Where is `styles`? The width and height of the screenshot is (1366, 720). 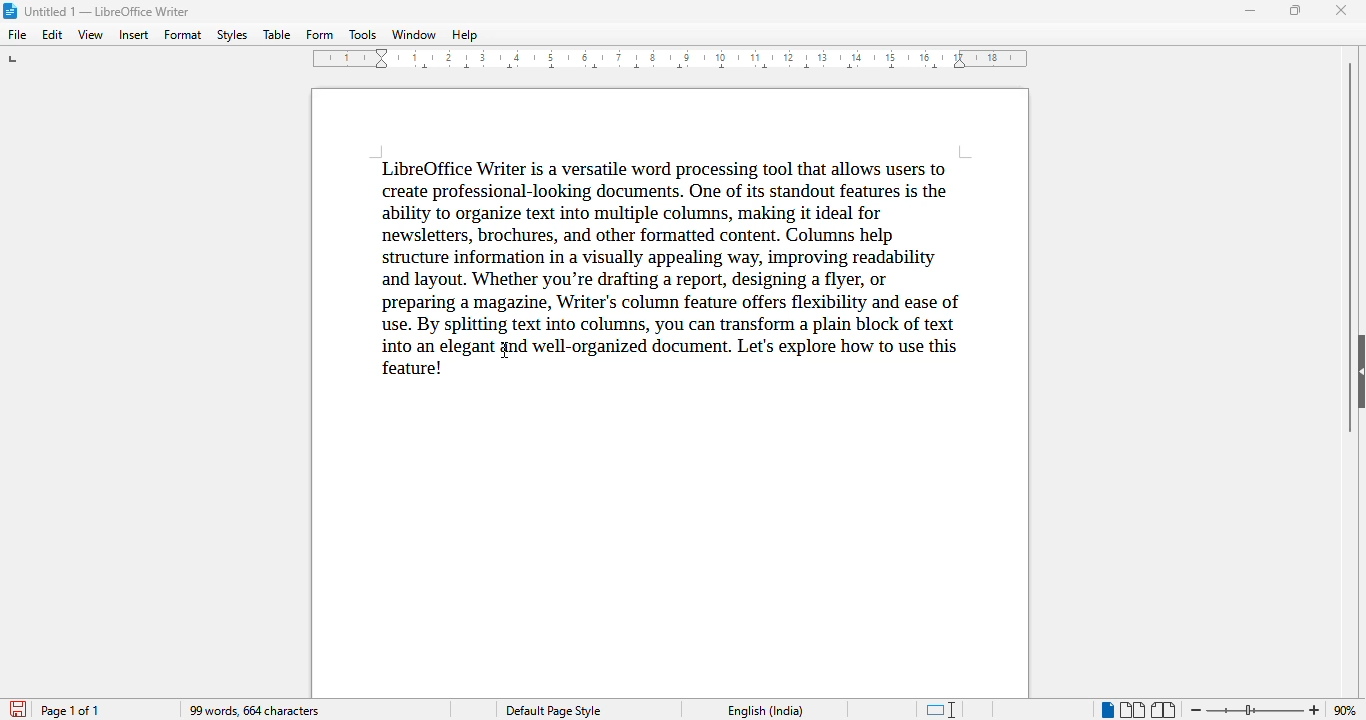
styles is located at coordinates (232, 35).